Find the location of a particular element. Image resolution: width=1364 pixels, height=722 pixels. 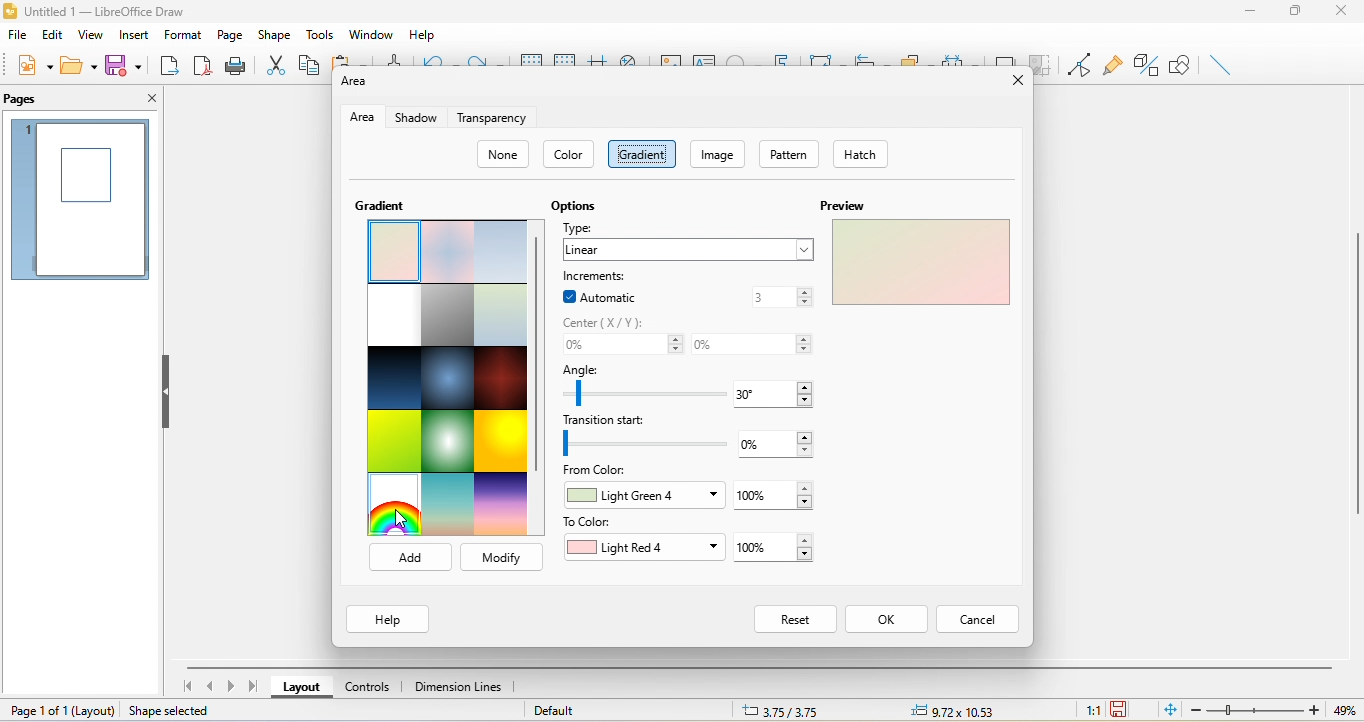

page 1 is located at coordinates (82, 199).